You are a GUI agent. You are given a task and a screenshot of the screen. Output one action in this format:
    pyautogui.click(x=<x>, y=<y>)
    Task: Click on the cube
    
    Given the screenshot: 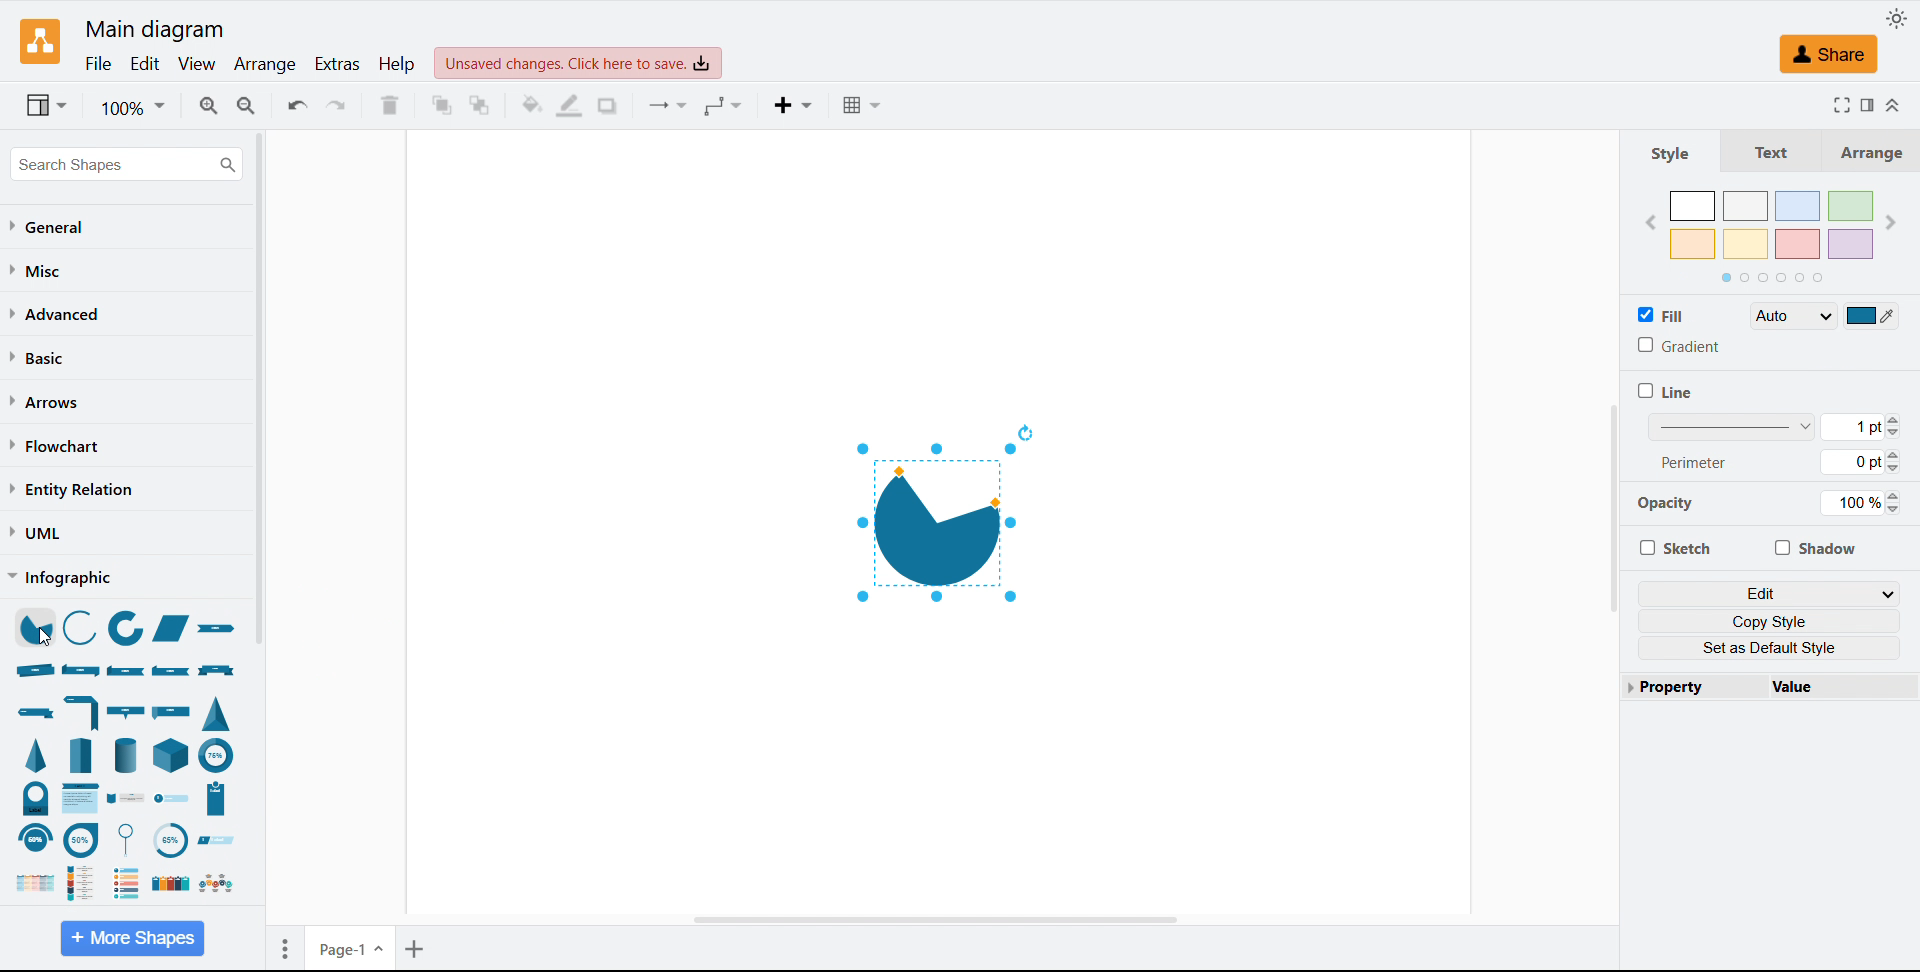 What is the action you would take?
    pyautogui.click(x=169, y=757)
    